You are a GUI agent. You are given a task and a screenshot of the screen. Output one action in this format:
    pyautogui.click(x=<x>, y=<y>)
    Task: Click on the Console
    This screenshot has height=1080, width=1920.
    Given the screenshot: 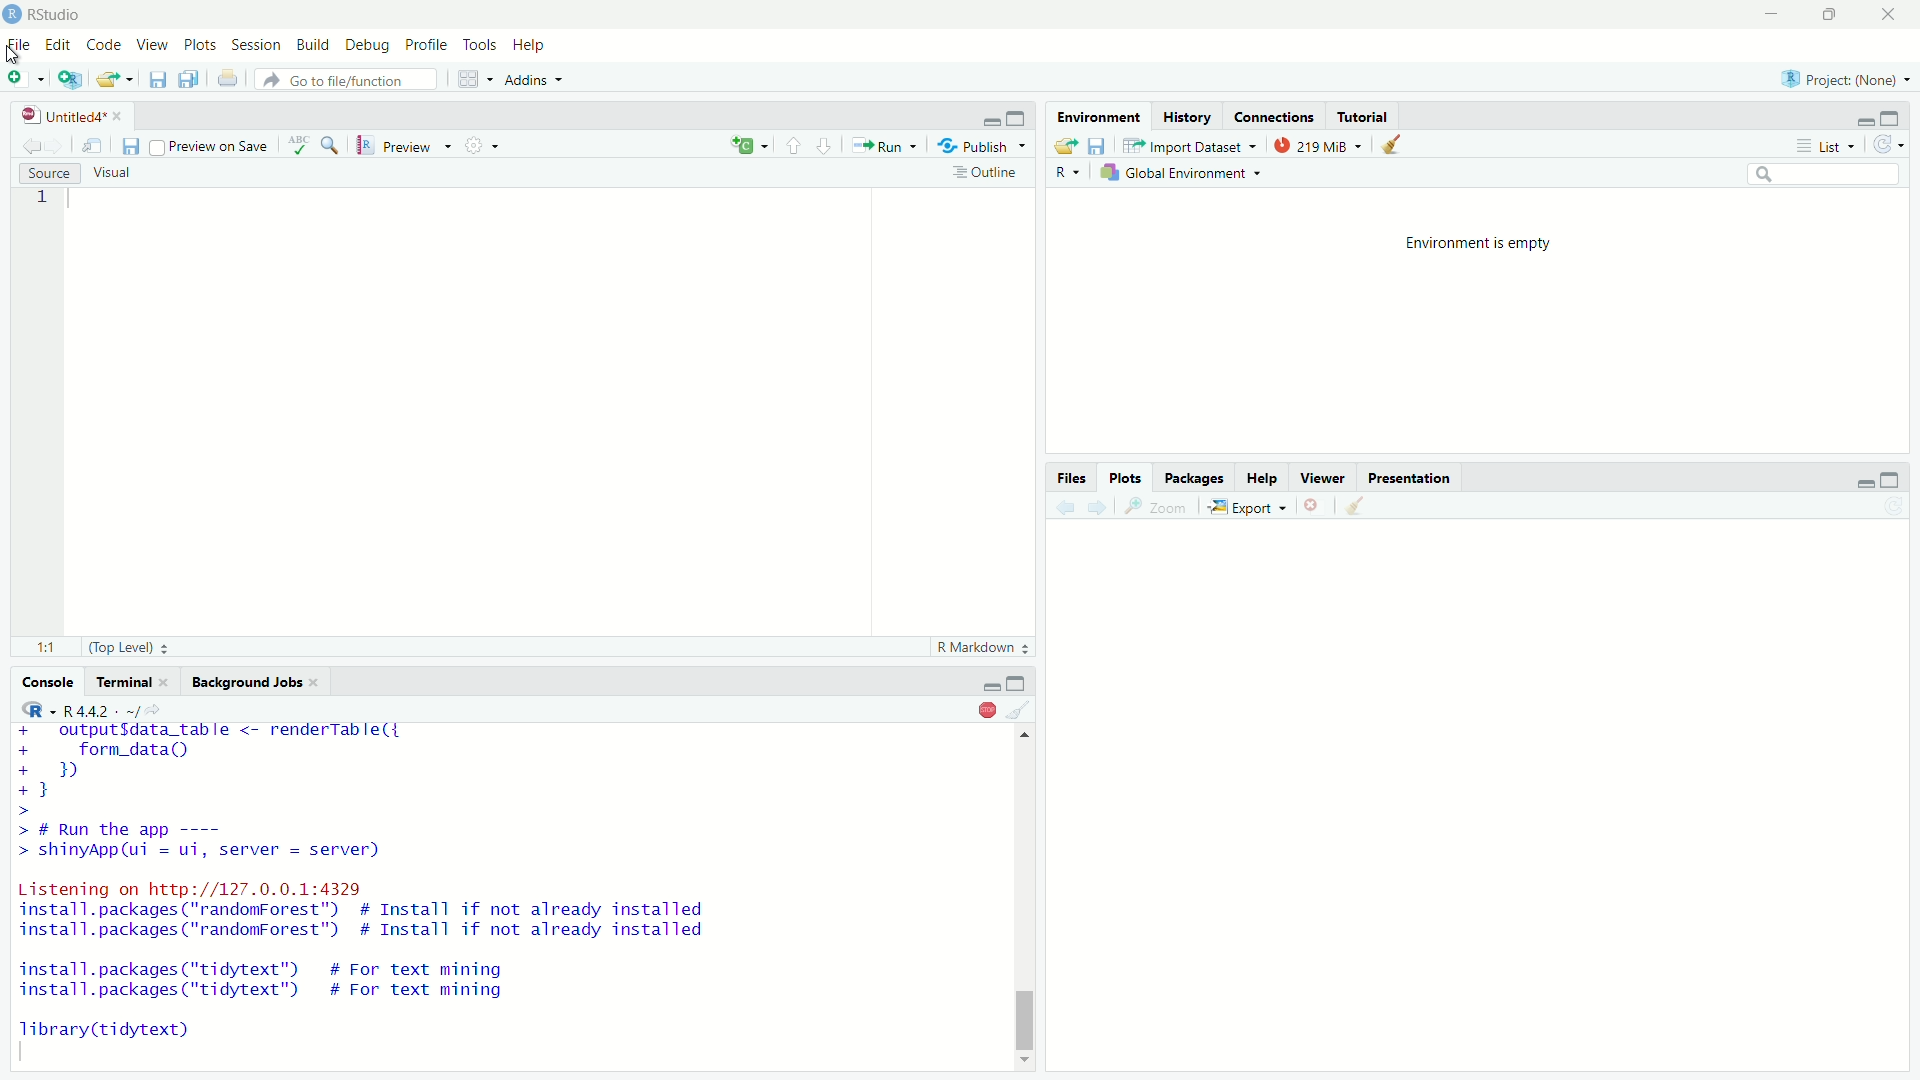 What is the action you would take?
    pyautogui.click(x=51, y=683)
    